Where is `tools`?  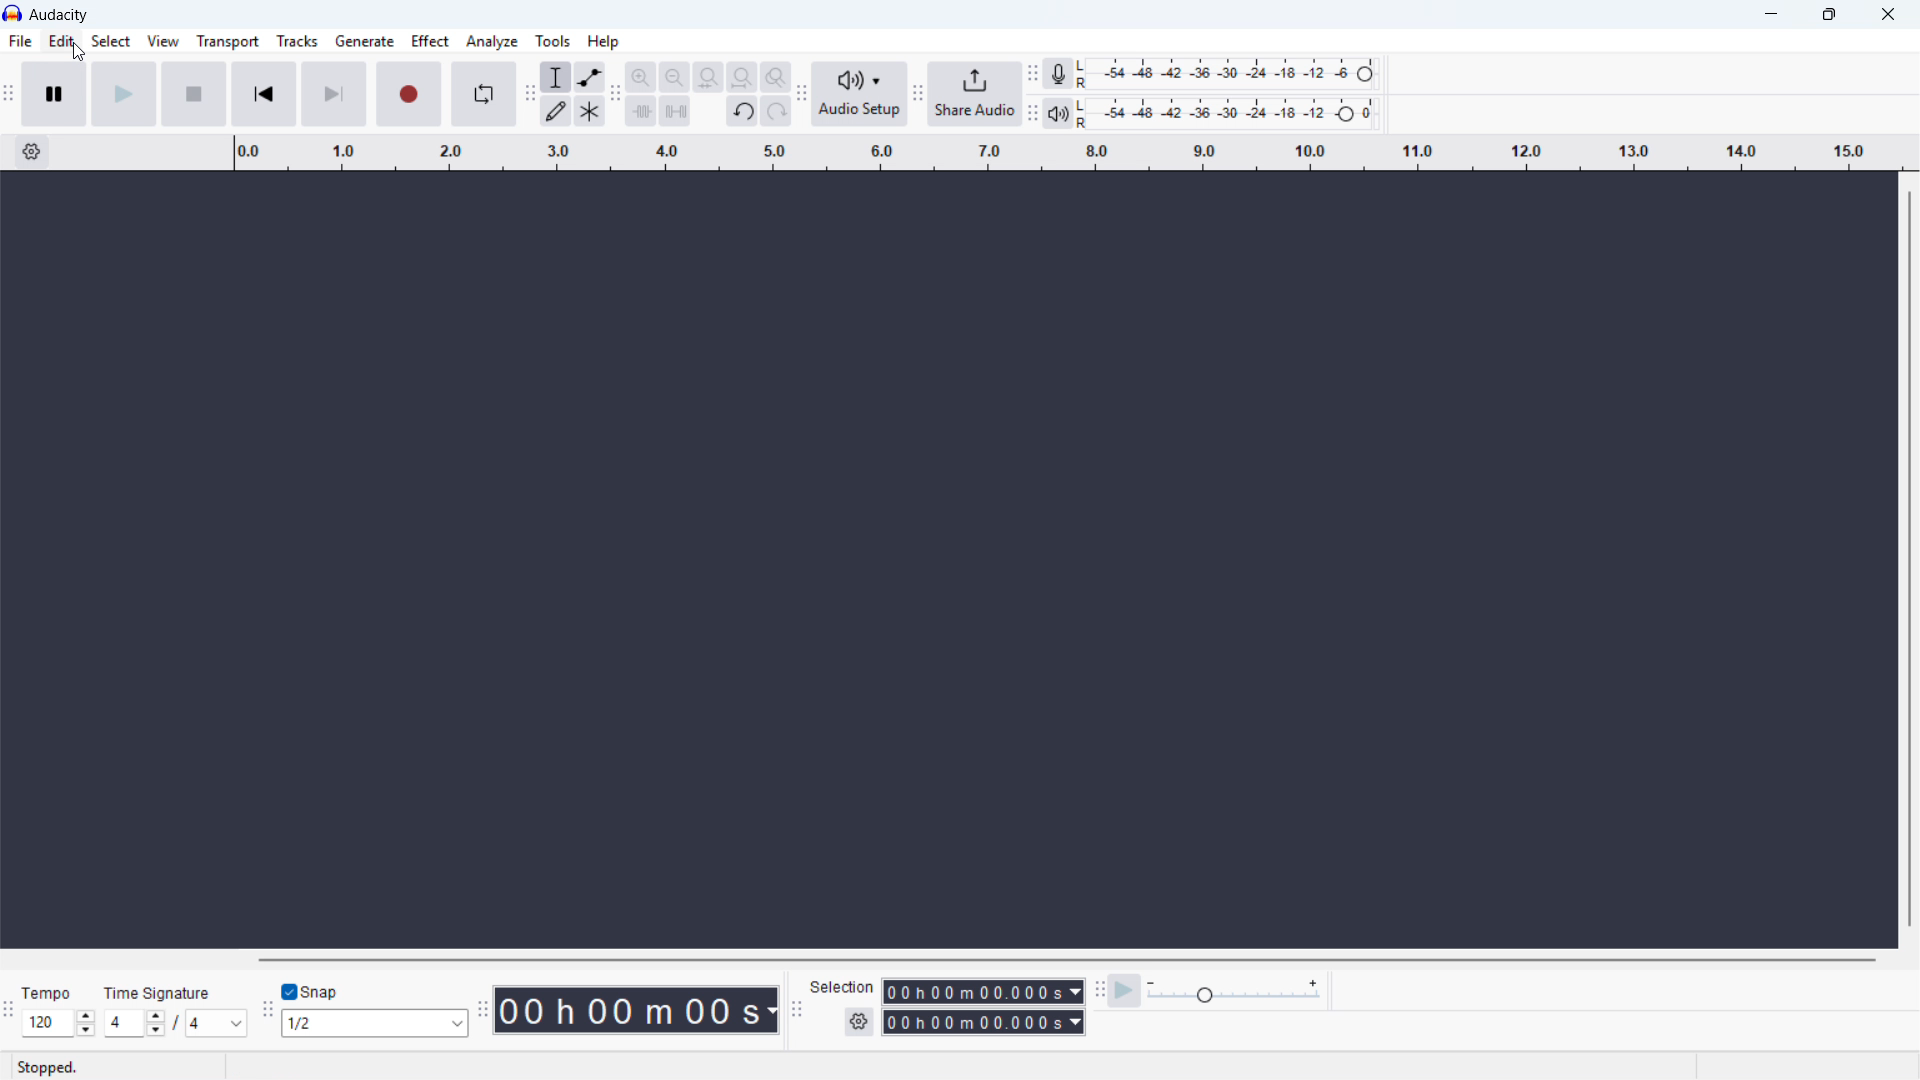
tools is located at coordinates (553, 41).